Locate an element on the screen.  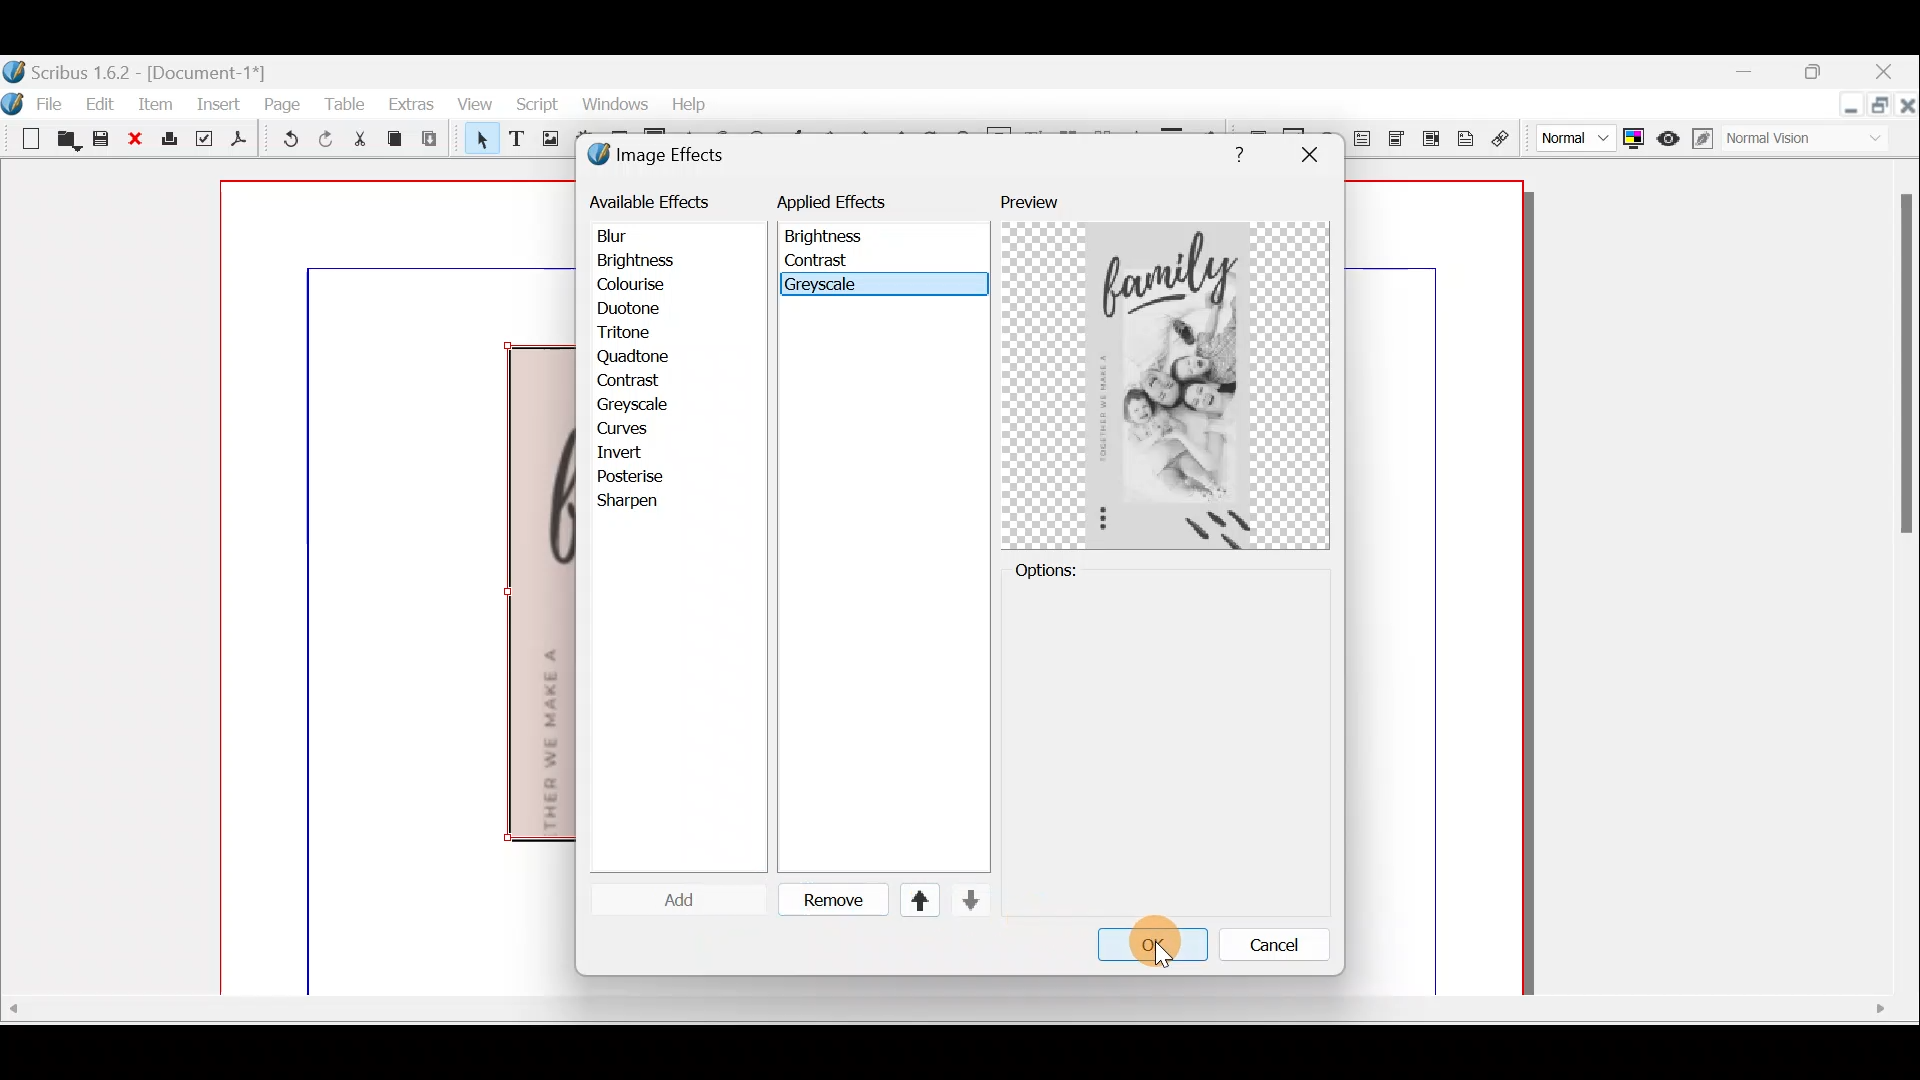
contrast is located at coordinates (640, 381).